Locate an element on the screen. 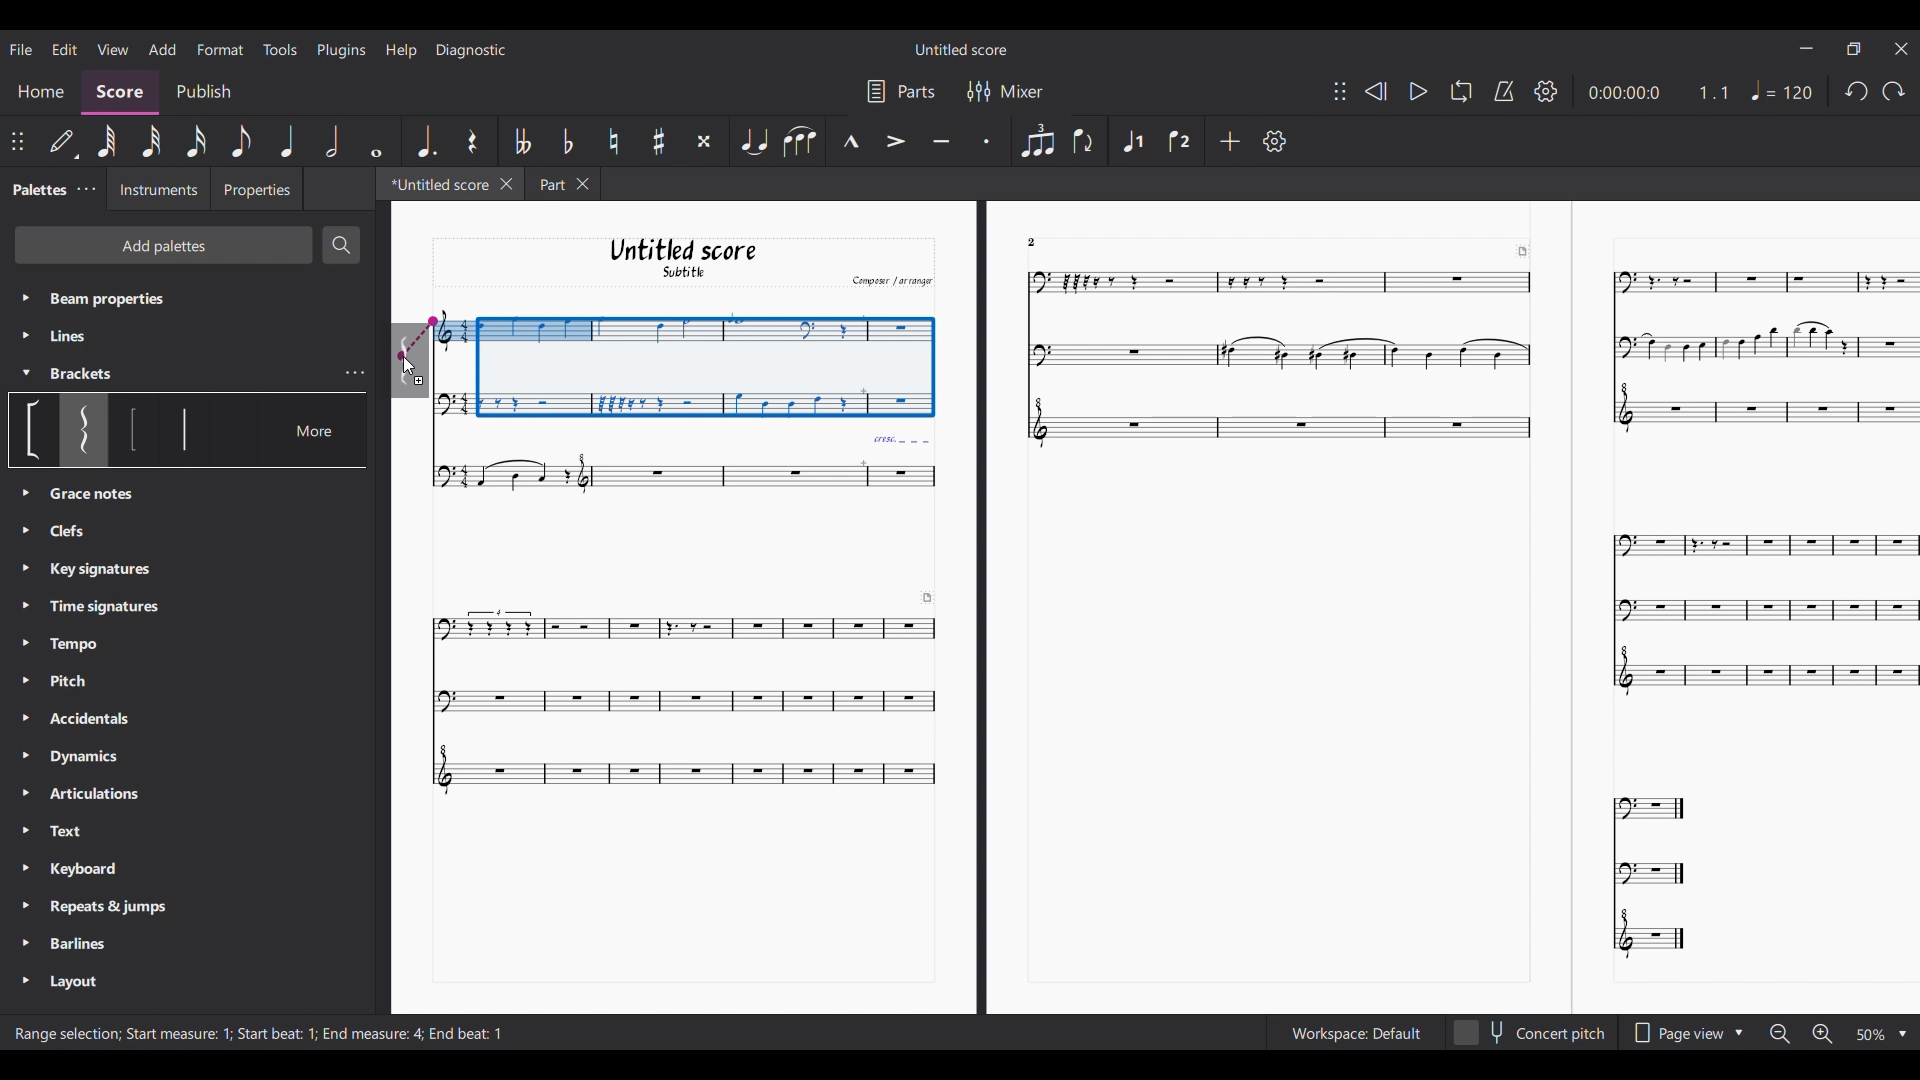 The height and width of the screenshot is (1080, 1920). Minimize is located at coordinates (1807, 47).